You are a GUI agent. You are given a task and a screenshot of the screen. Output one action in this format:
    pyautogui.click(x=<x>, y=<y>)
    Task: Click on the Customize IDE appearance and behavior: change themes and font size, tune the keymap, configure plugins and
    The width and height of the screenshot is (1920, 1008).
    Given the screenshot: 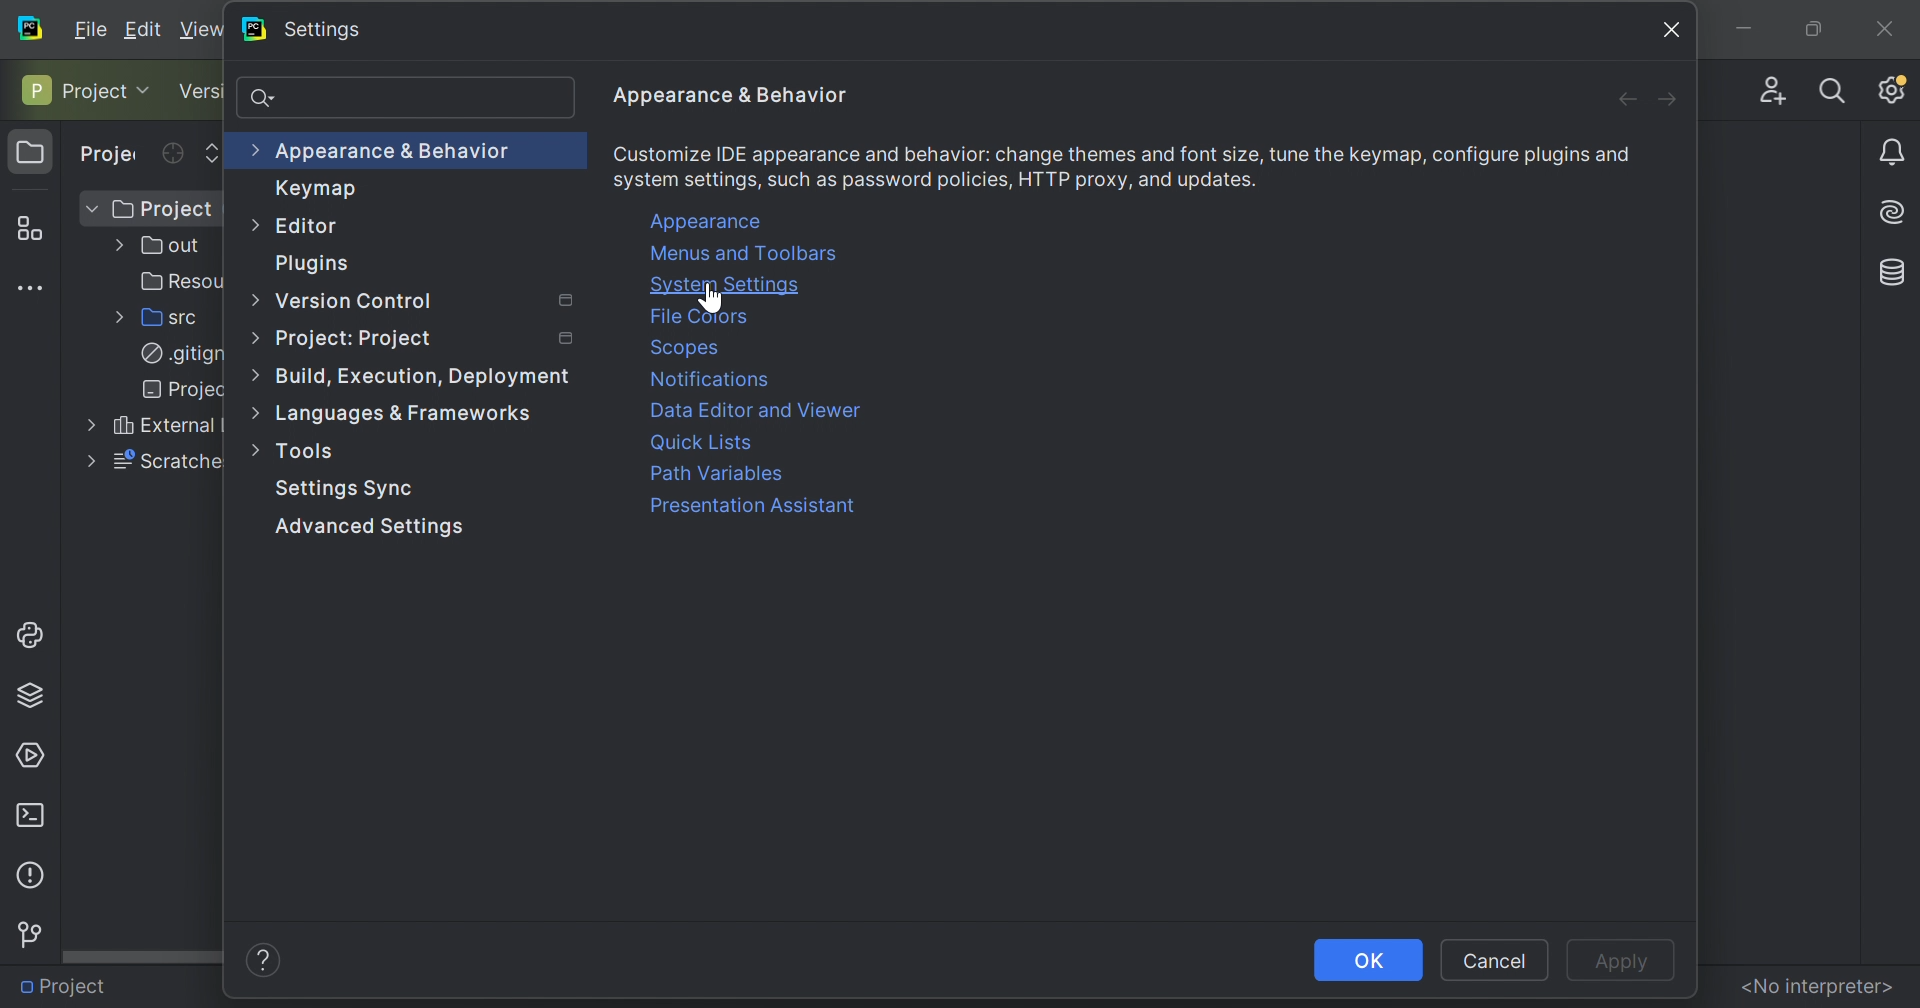 What is the action you would take?
    pyautogui.click(x=1126, y=153)
    